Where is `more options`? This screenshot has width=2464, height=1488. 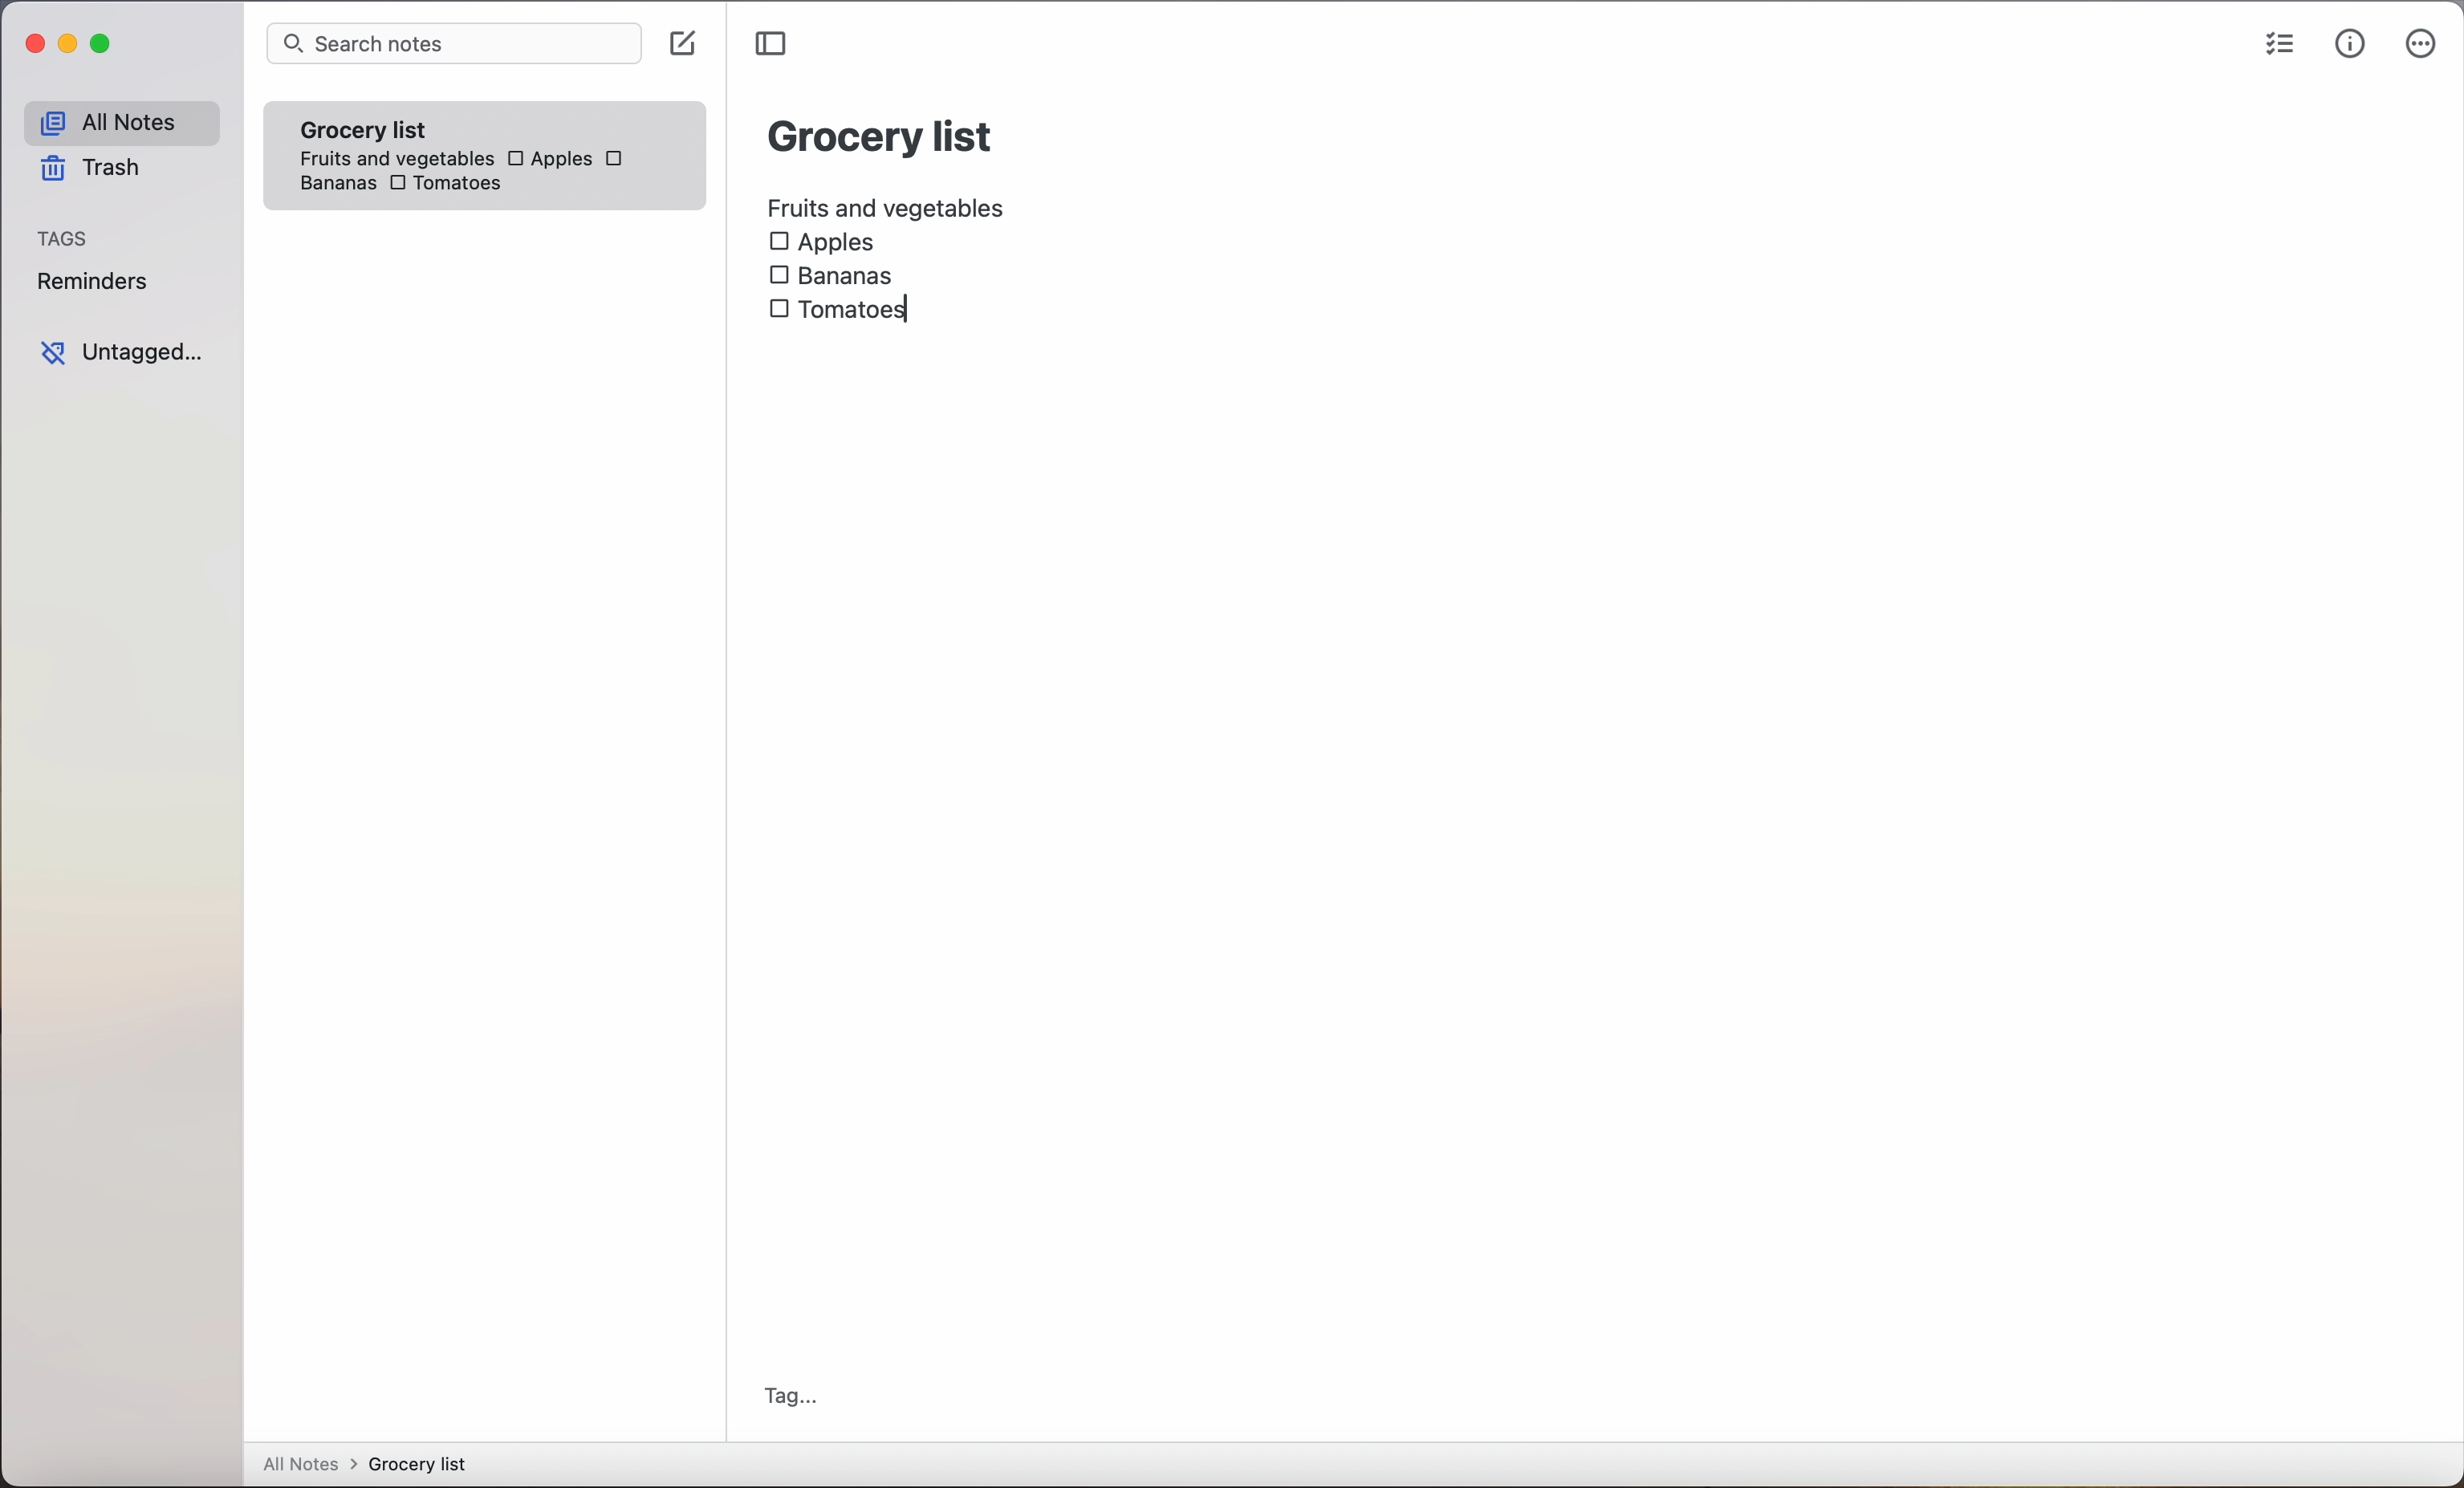 more options is located at coordinates (2421, 48).